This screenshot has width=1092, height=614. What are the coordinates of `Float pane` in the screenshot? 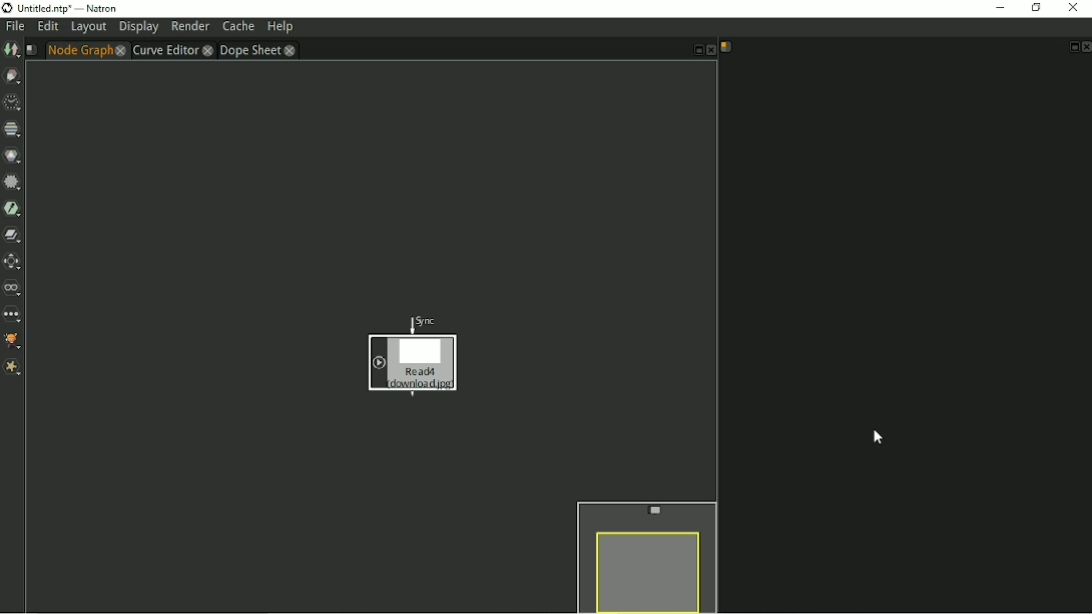 It's located at (694, 51).